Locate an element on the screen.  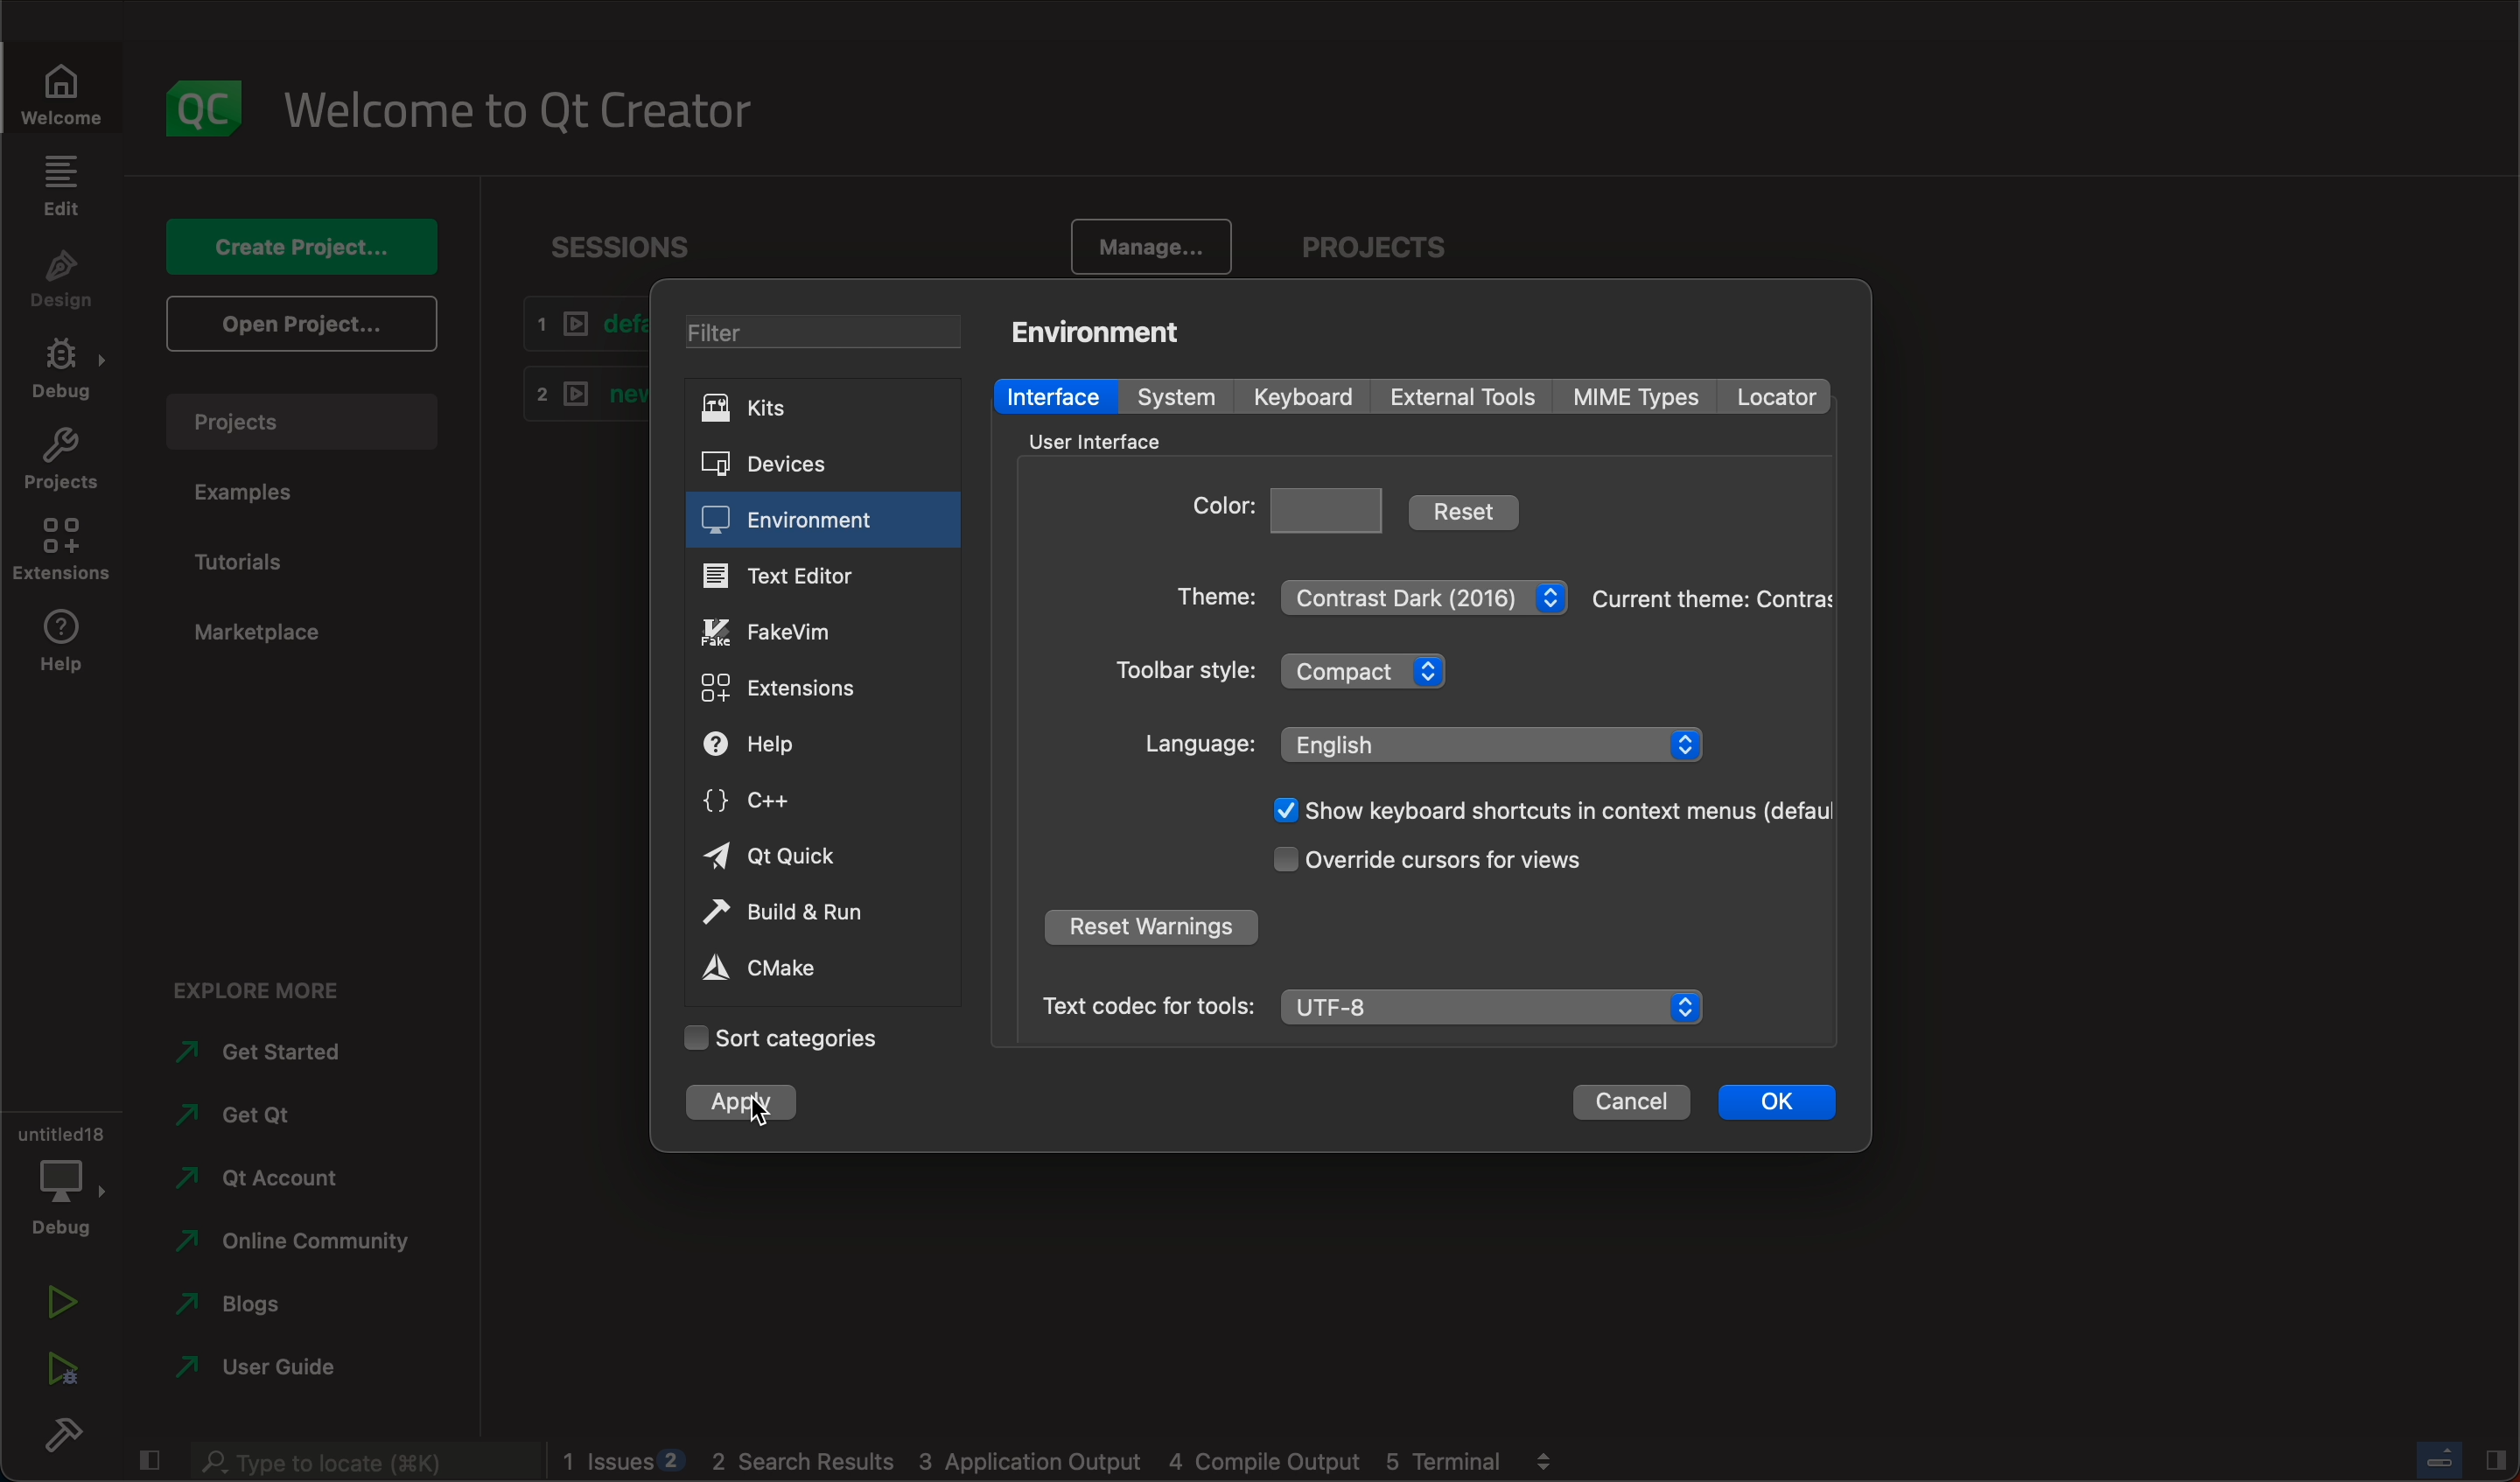
categories is located at coordinates (780, 1037).